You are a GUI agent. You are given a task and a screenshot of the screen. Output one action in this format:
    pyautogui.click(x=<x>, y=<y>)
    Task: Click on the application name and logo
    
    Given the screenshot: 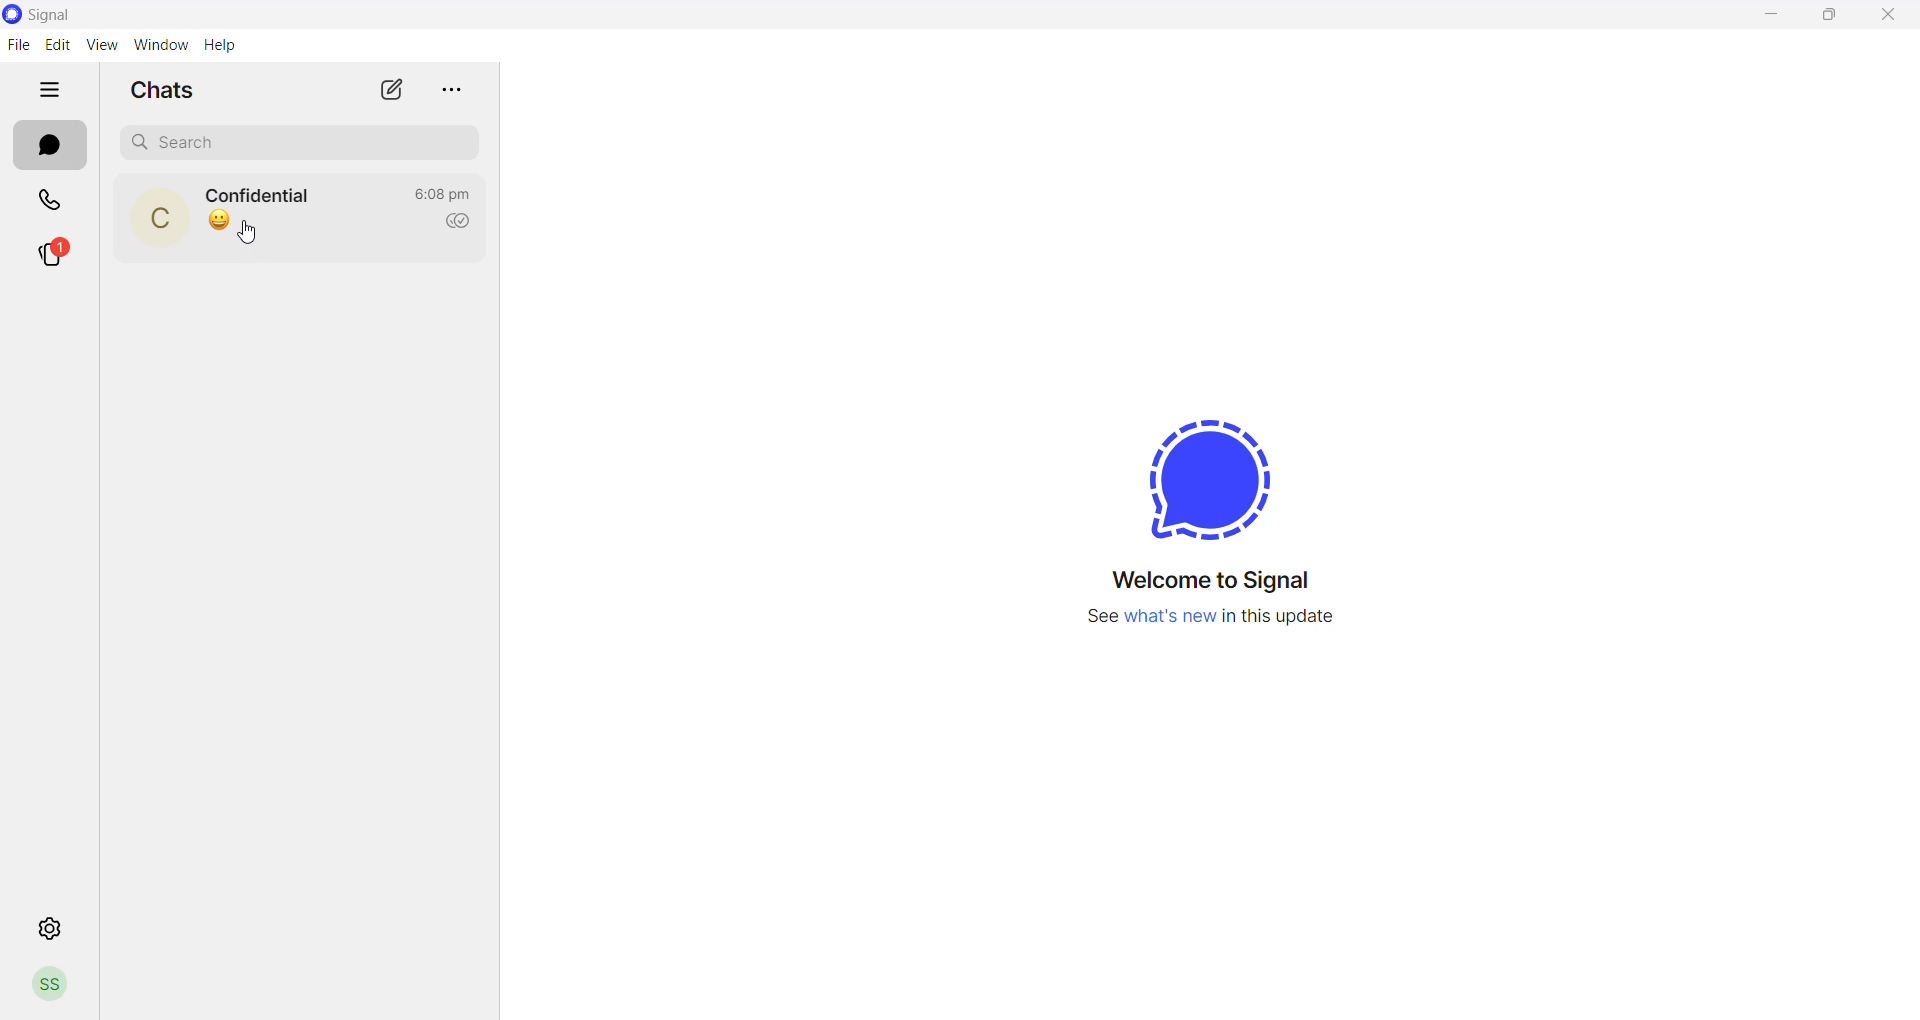 What is the action you would take?
    pyautogui.click(x=59, y=15)
    